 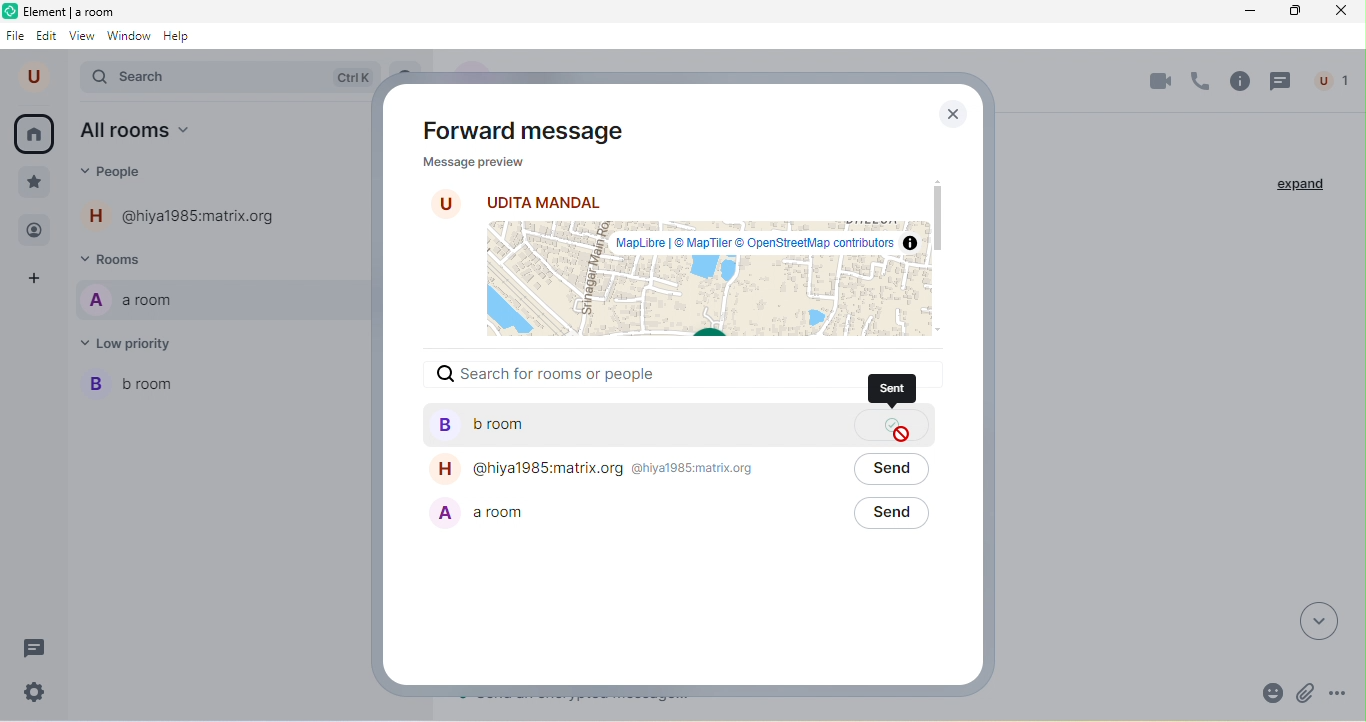 I want to click on threads, so click(x=1280, y=82).